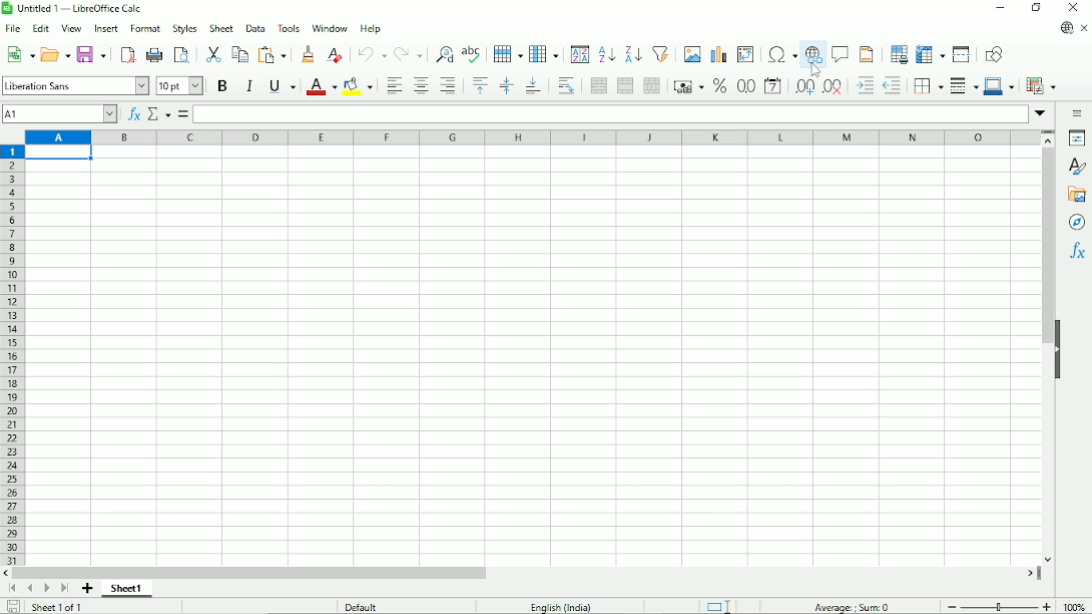  Describe the element at coordinates (183, 54) in the screenshot. I see `Toggle print preview` at that location.